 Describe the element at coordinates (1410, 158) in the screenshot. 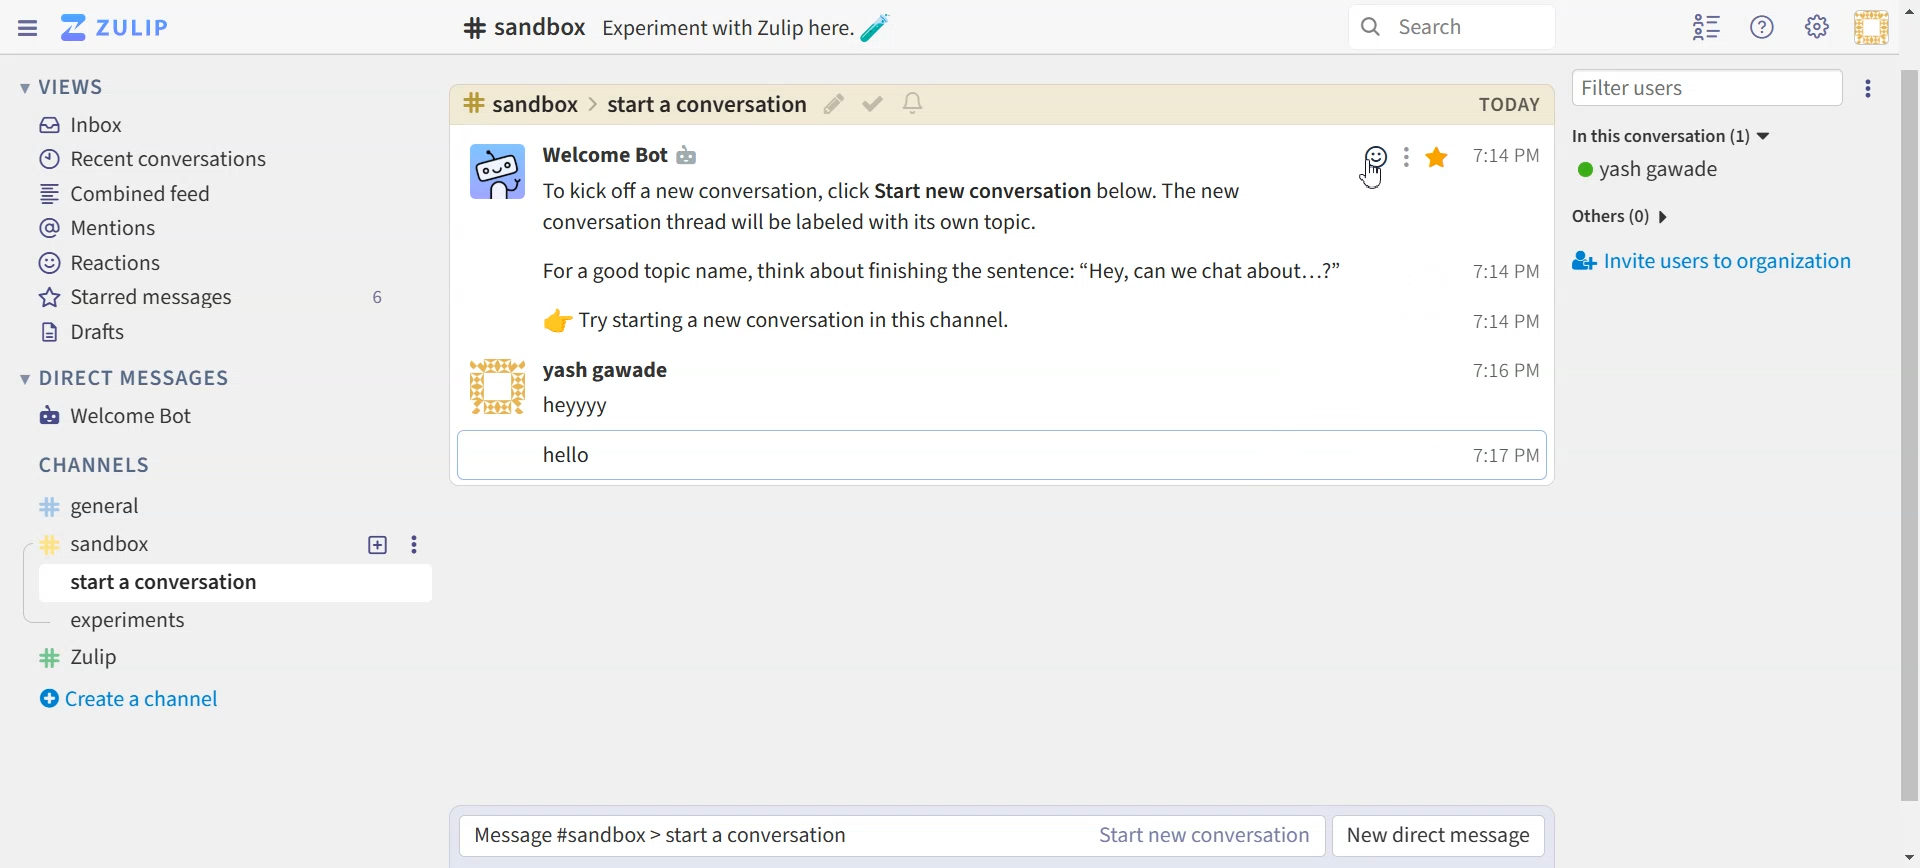

I see `Settings` at that location.